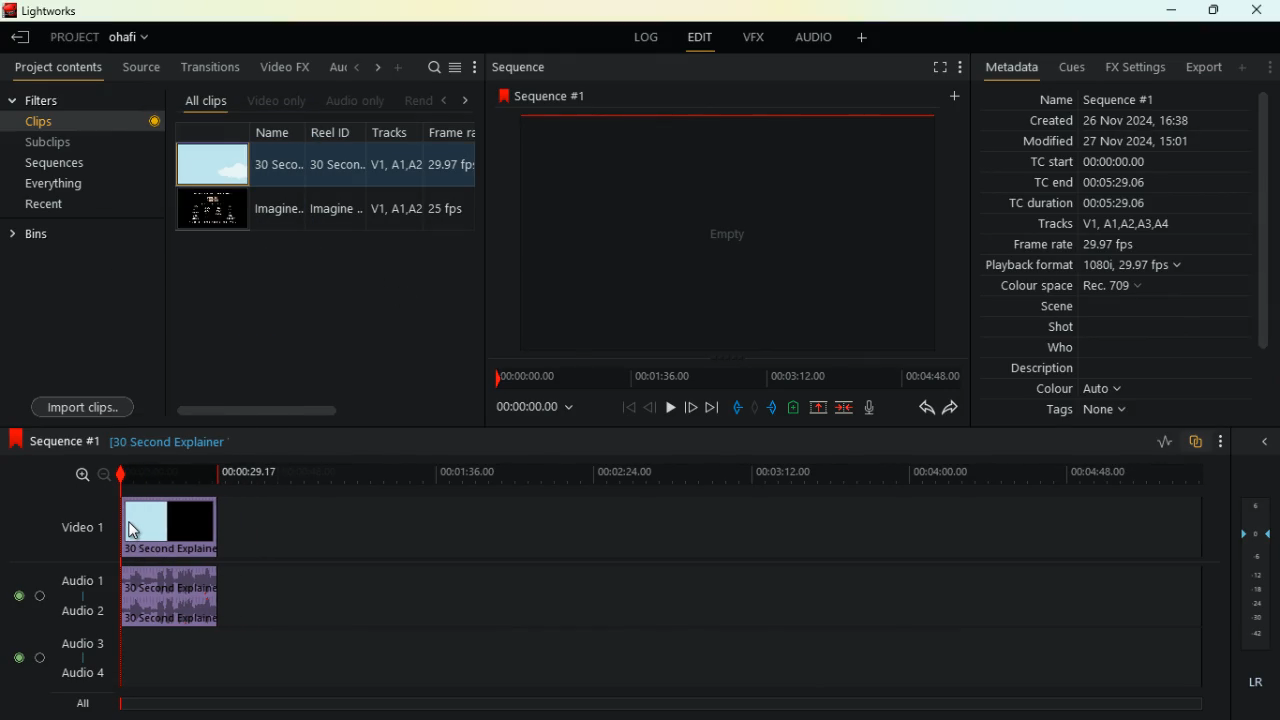 The width and height of the screenshot is (1280, 720). I want to click on end, so click(712, 406).